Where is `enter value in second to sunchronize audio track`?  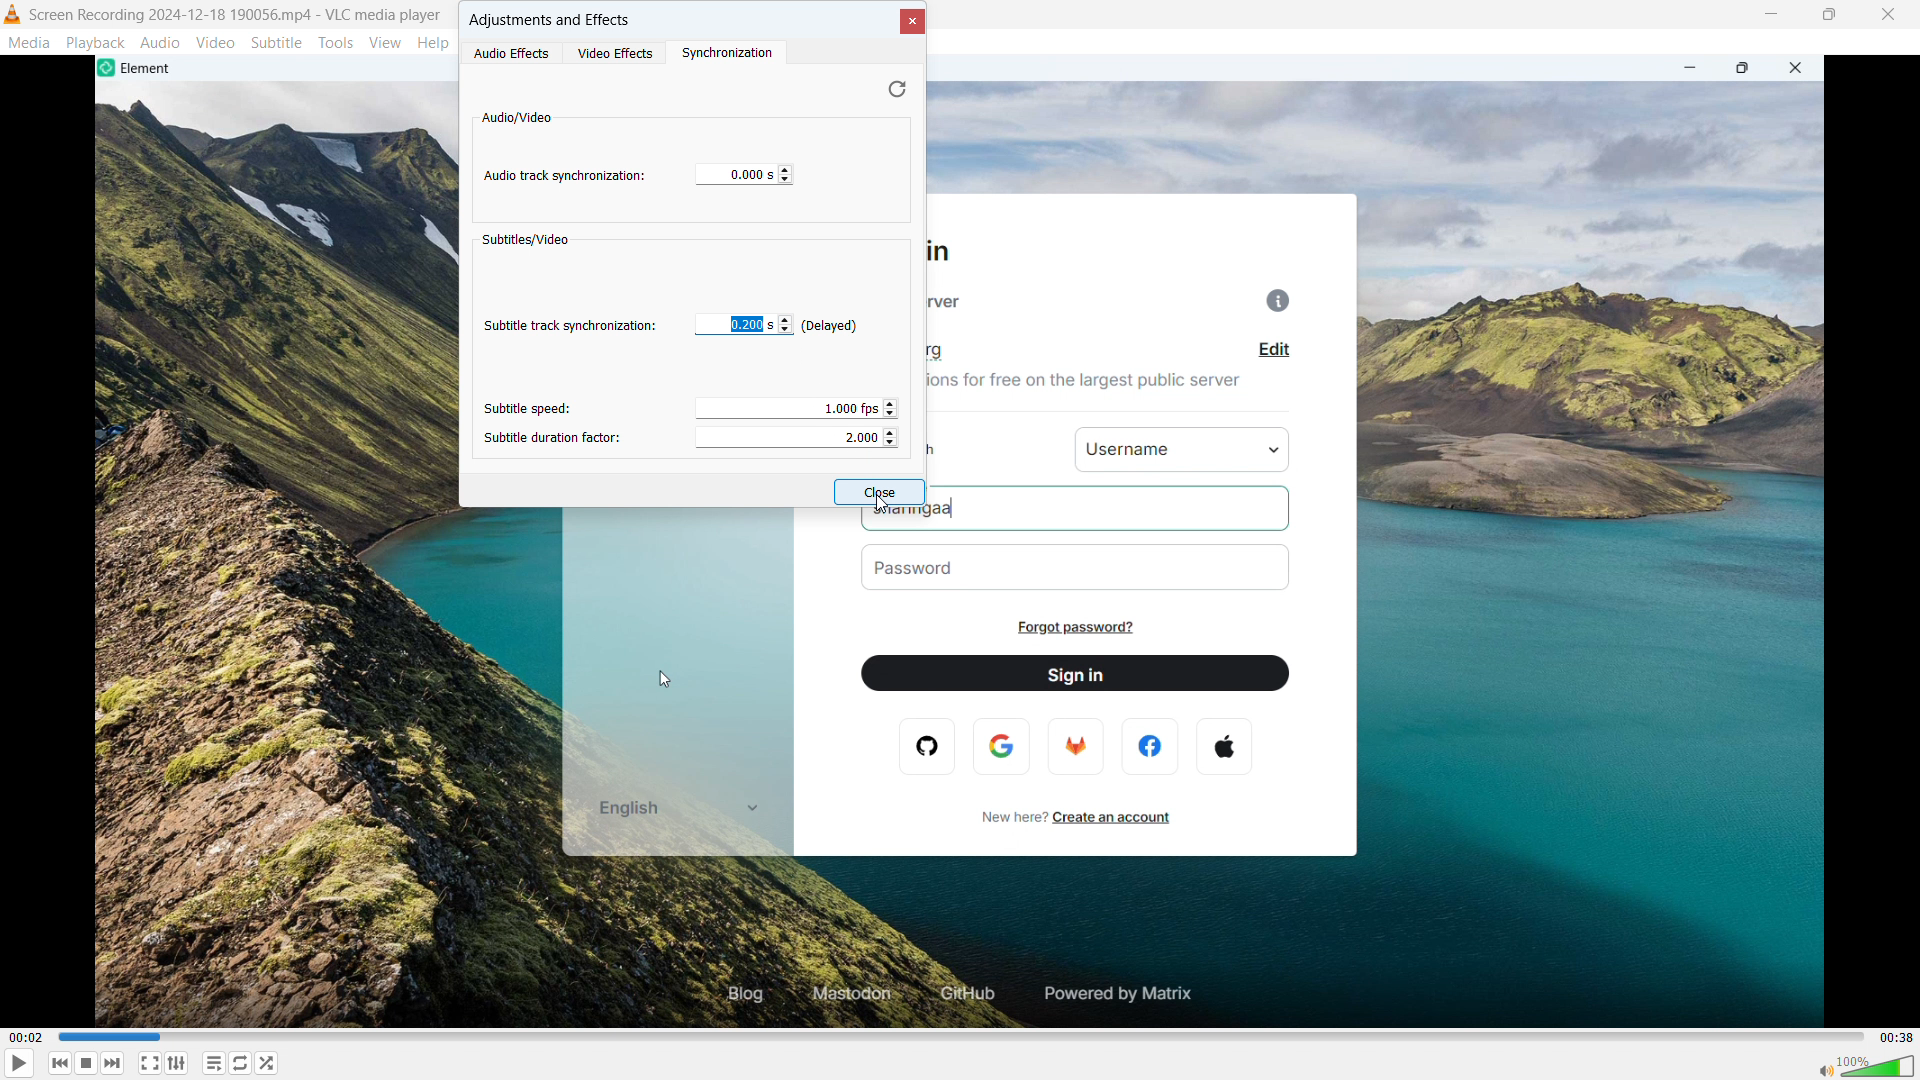 enter value in second to sunchronize audio track is located at coordinates (736, 174).